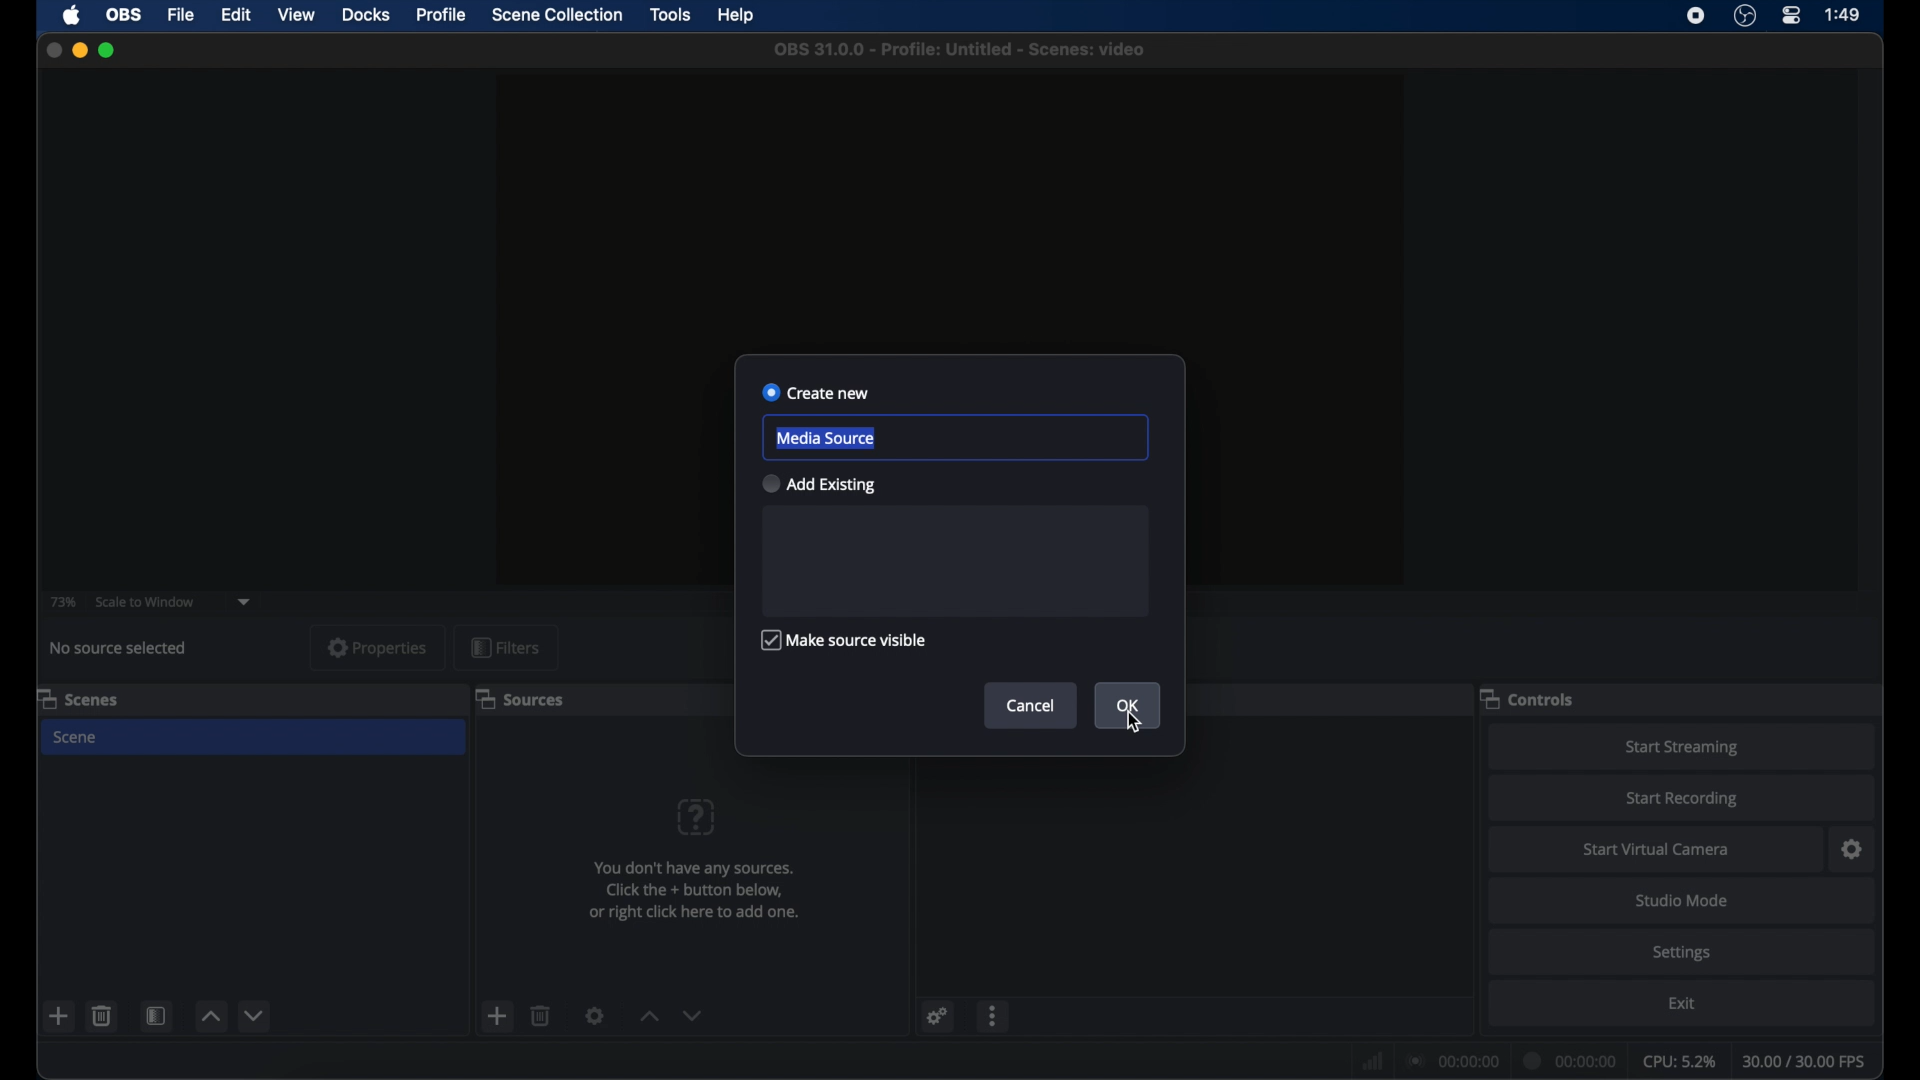 The width and height of the screenshot is (1920, 1080). What do you see at coordinates (60, 1015) in the screenshot?
I see `add` at bounding box center [60, 1015].